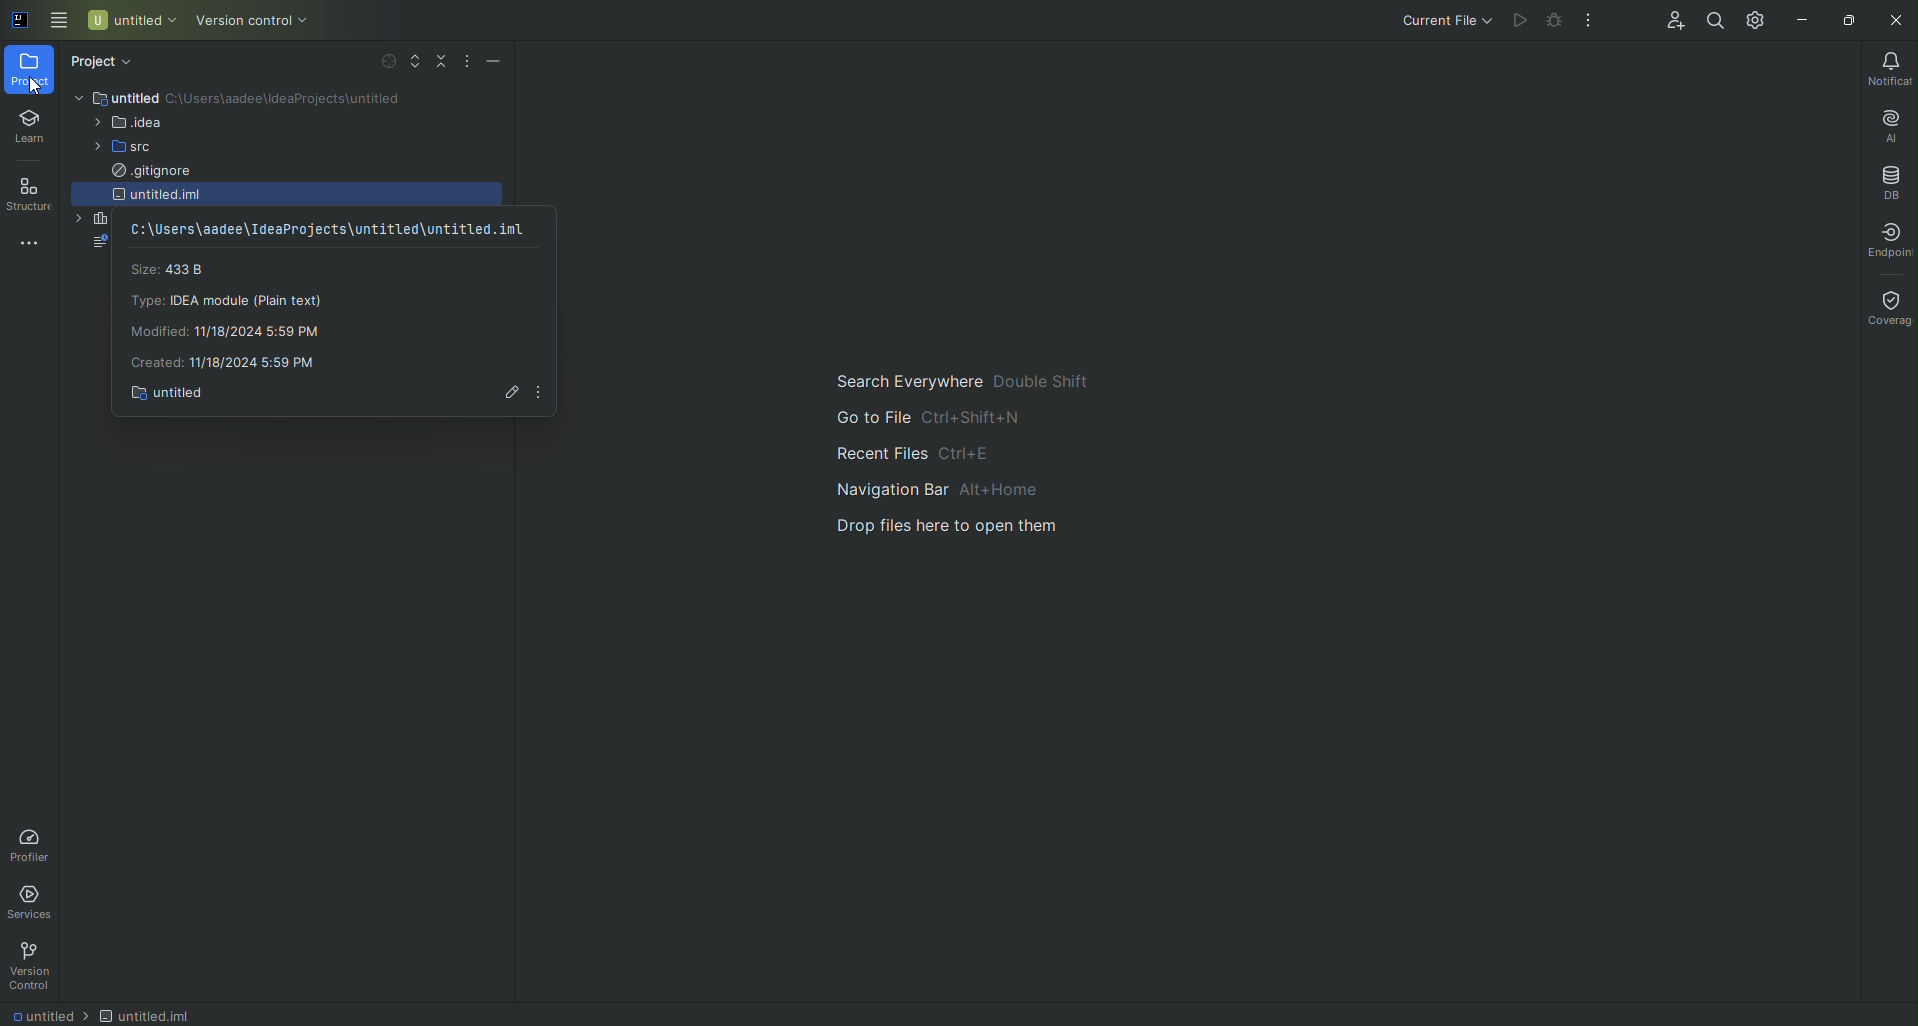 The image size is (1918, 1026). Describe the element at coordinates (546, 394) in the screenshot. I see `More Options` at that location.